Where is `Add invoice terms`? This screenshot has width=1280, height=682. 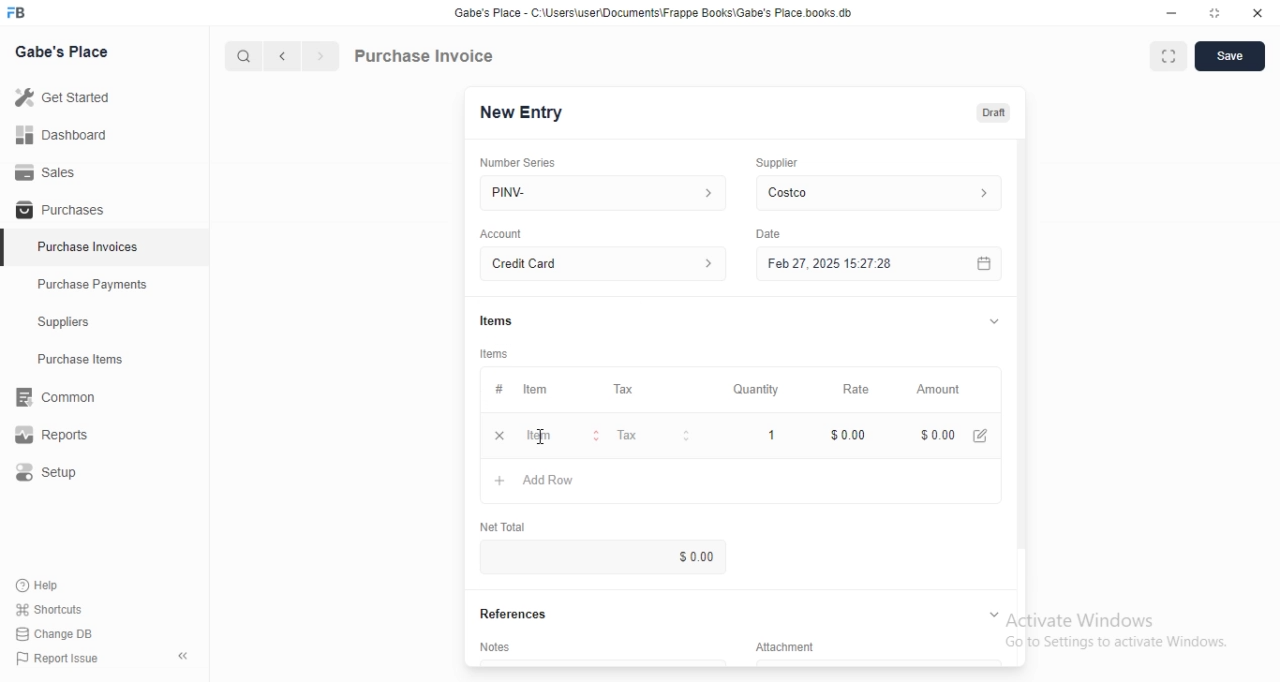
Add invoice terms is located at coordinates (603, 662).